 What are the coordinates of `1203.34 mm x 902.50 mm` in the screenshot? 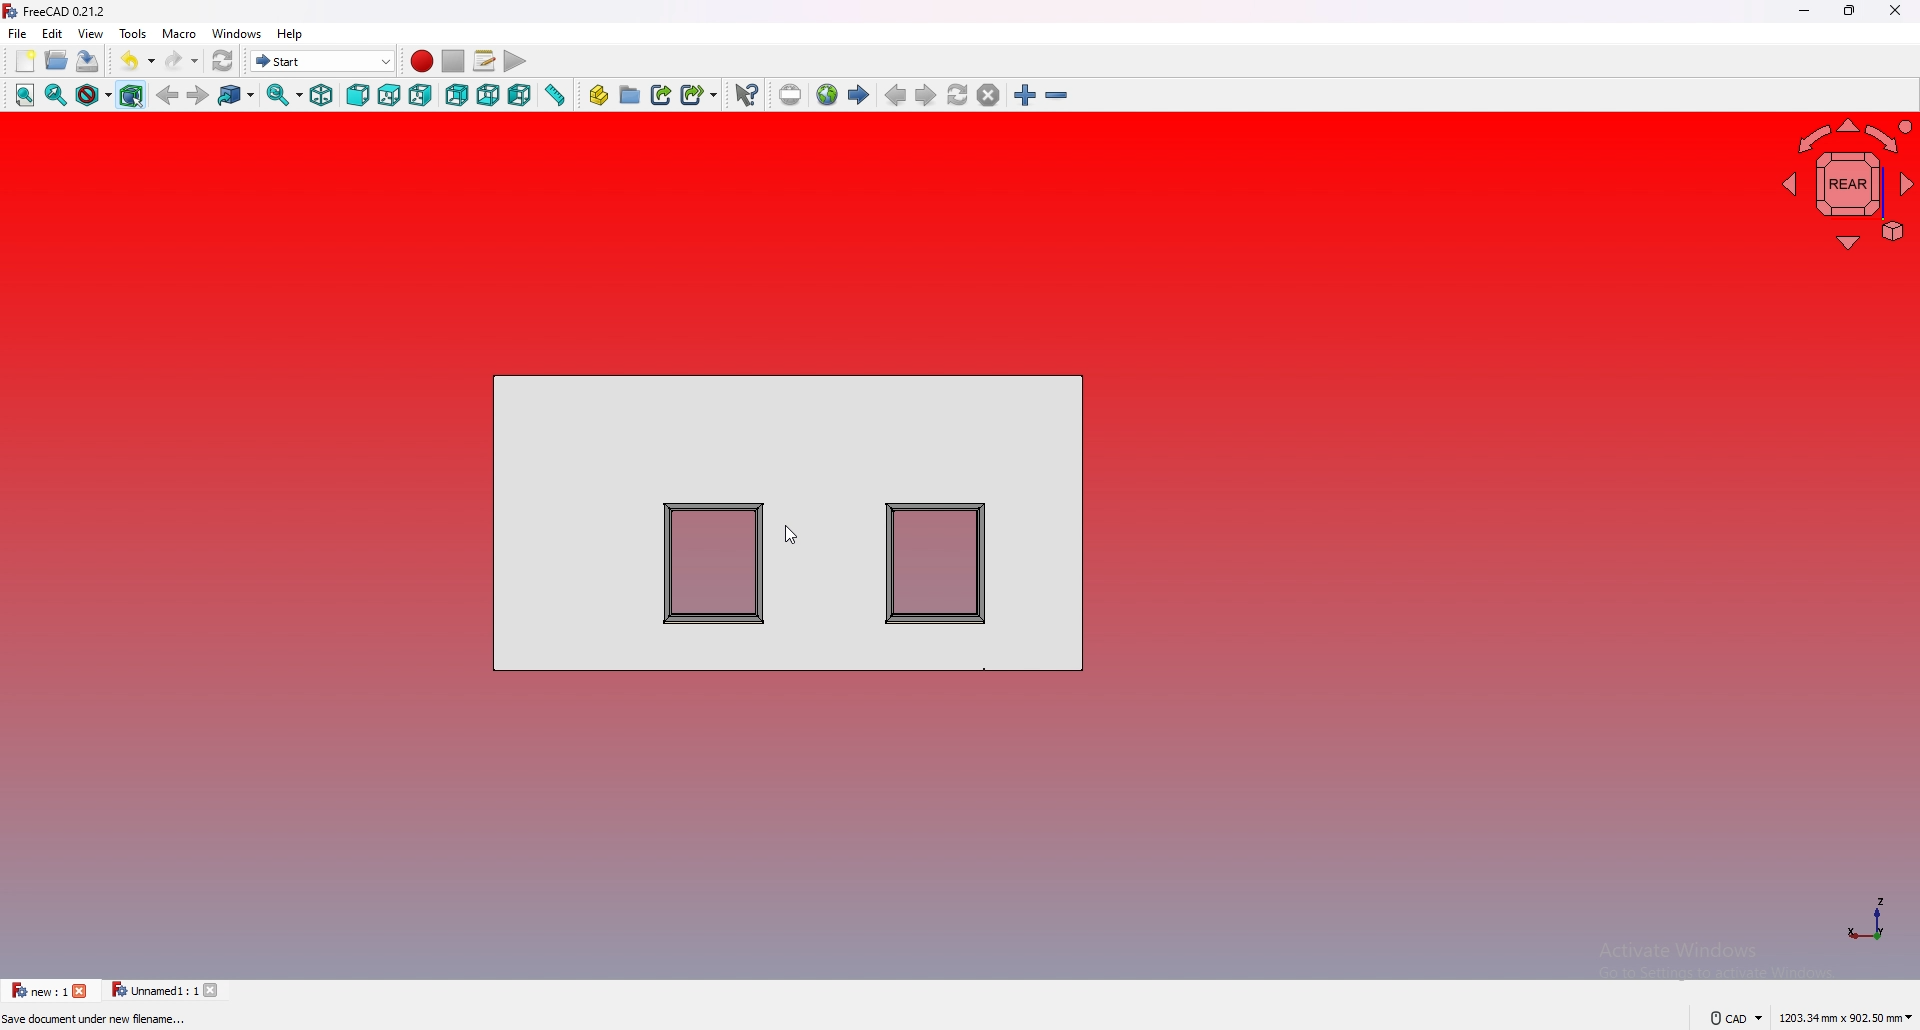 It's located at (1844, 1015).